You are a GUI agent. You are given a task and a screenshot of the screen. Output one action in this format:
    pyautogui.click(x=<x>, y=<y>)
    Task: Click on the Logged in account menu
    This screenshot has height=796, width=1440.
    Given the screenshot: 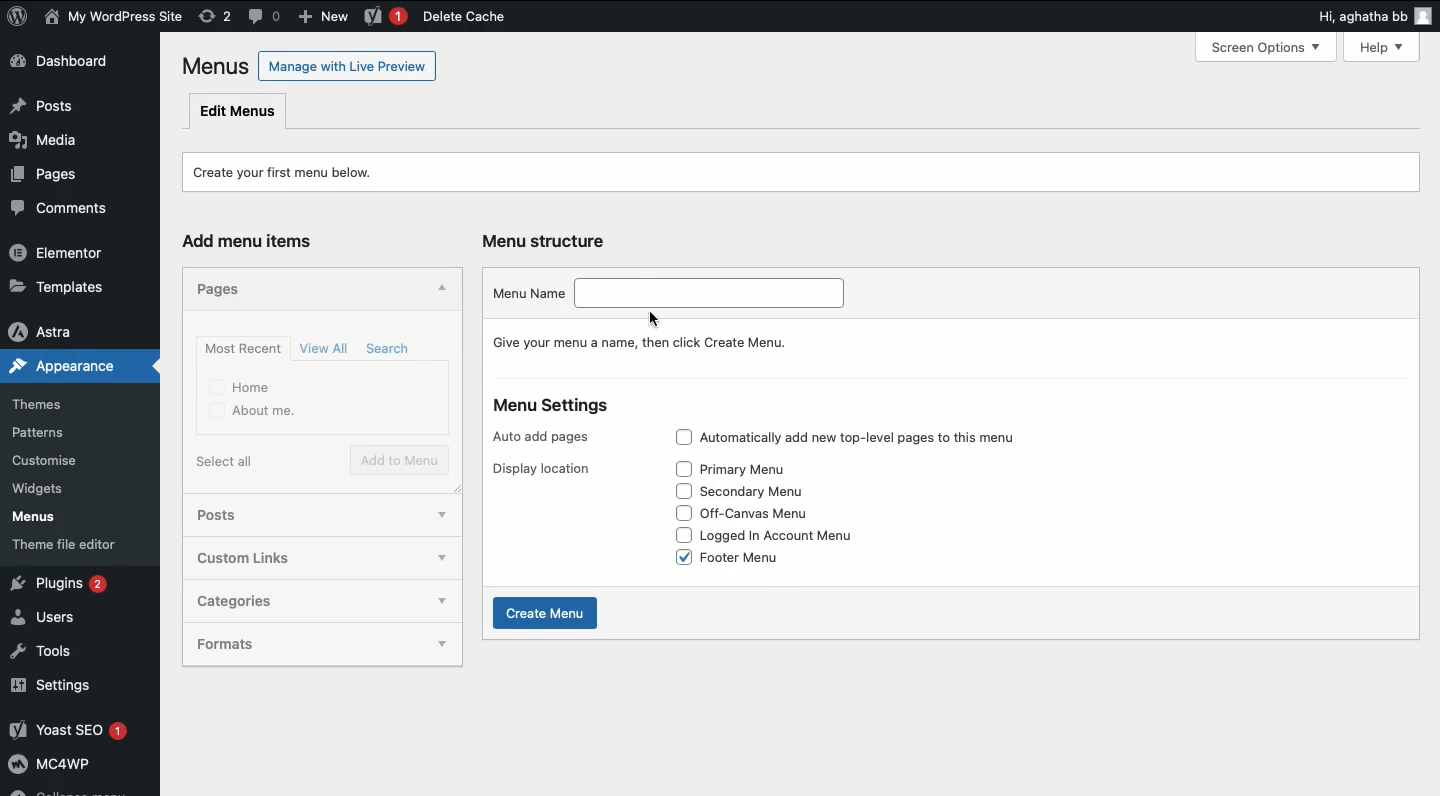 What is the action you would take?
    pyautogui.click(x=795, y=535)
    